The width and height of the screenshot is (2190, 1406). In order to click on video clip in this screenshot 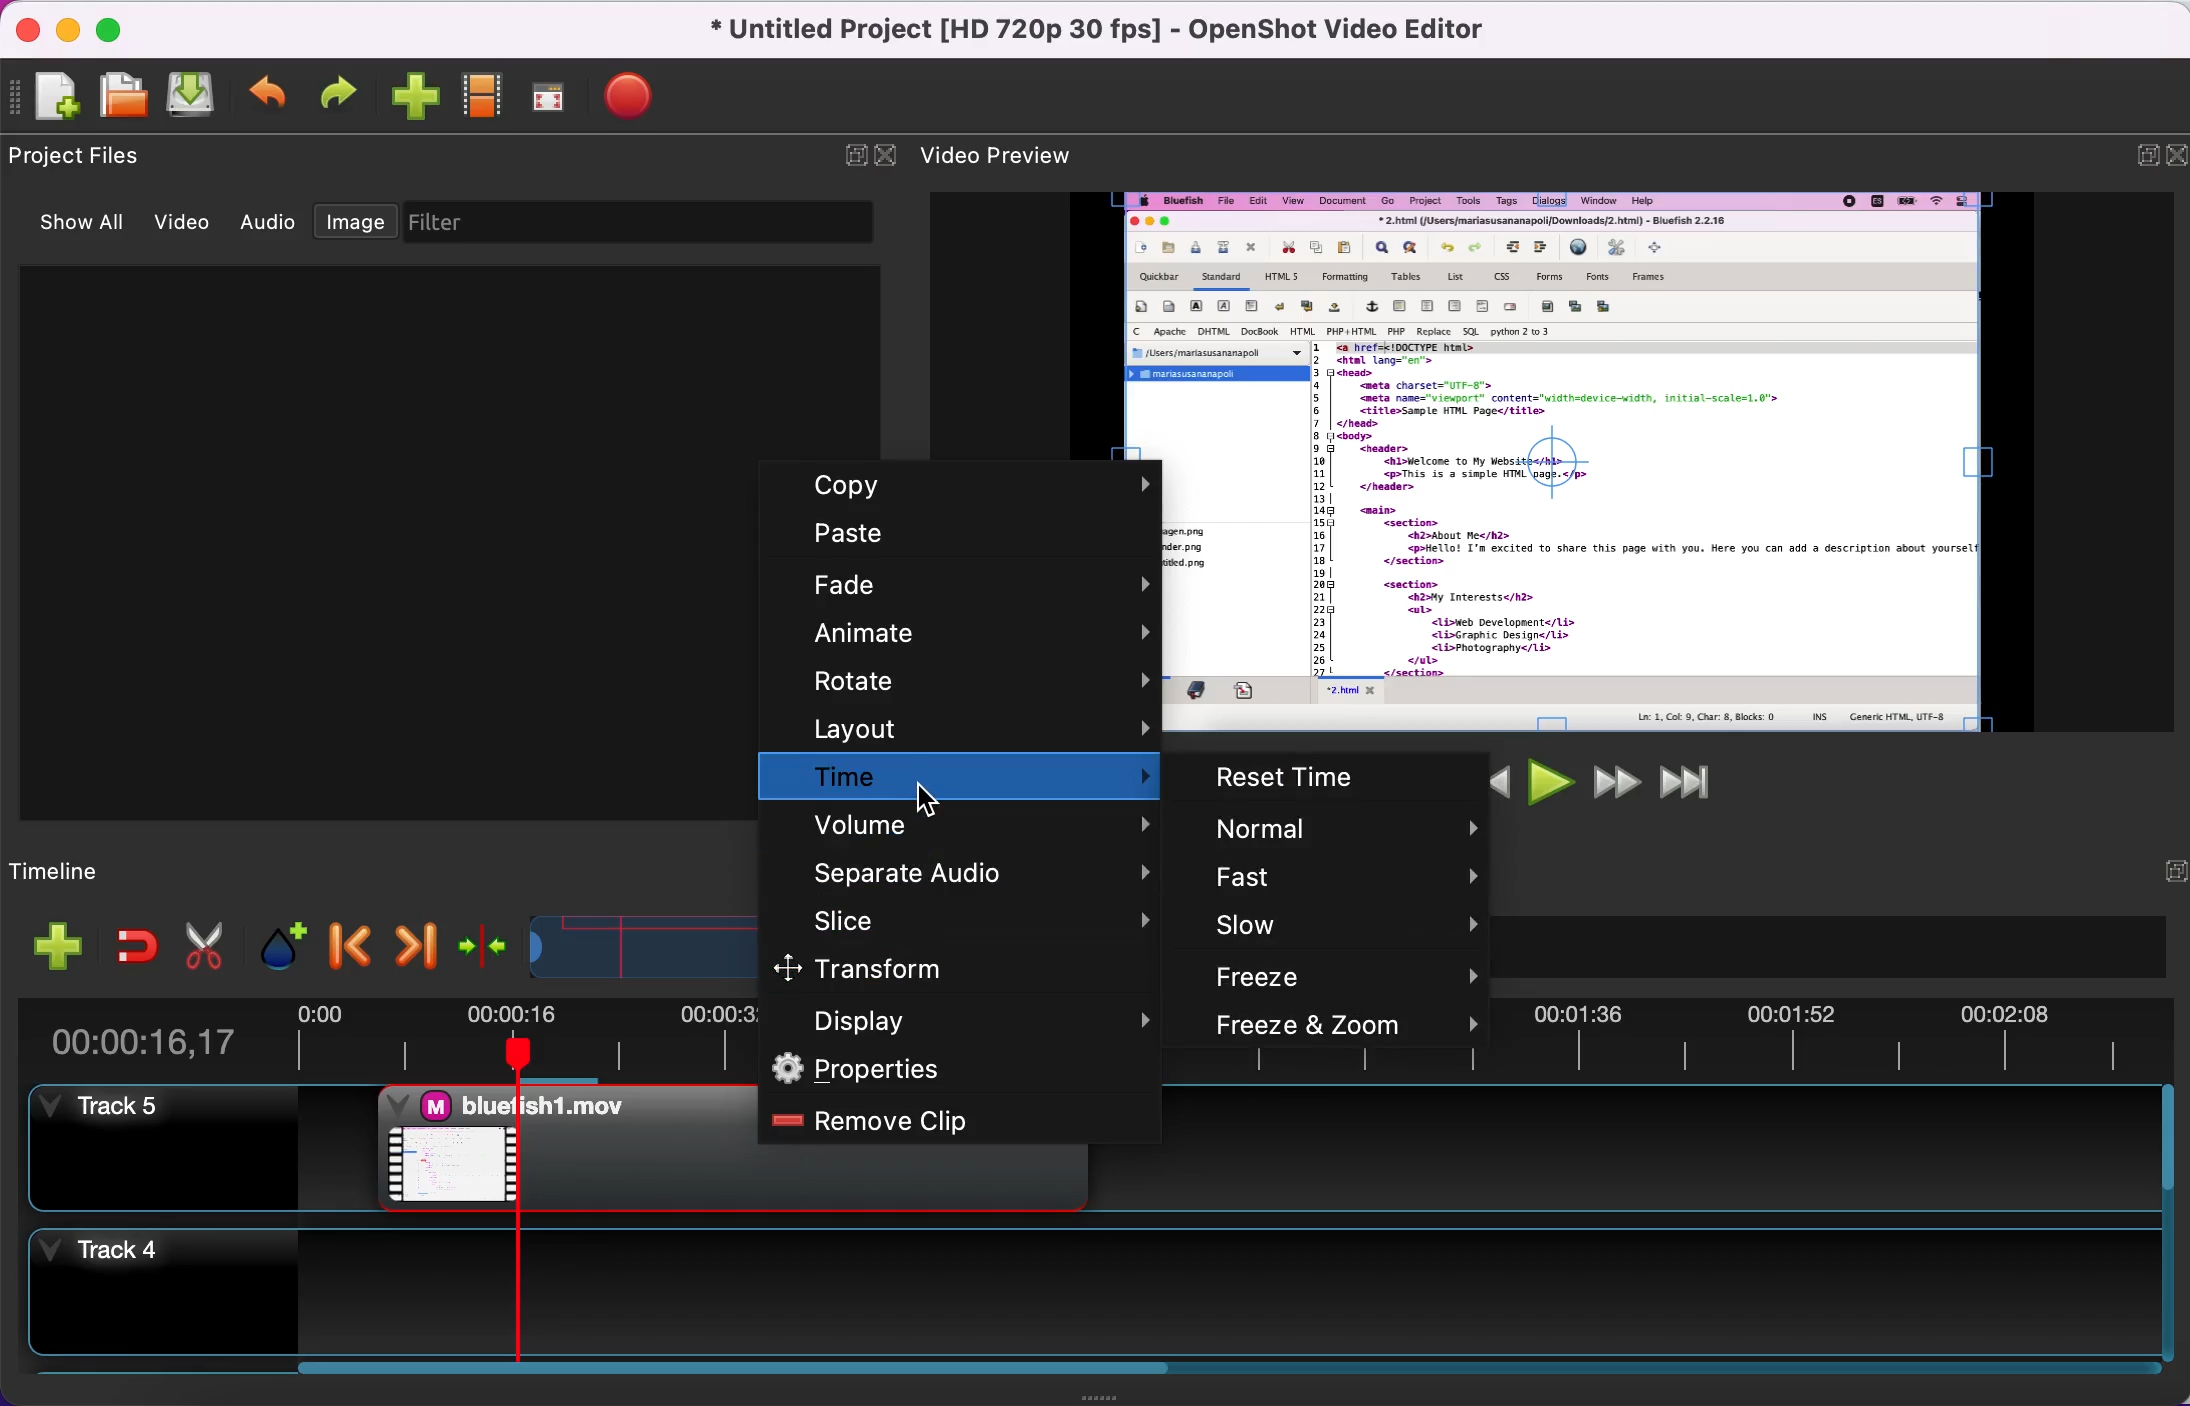, I will do `click(518, 1146)`.